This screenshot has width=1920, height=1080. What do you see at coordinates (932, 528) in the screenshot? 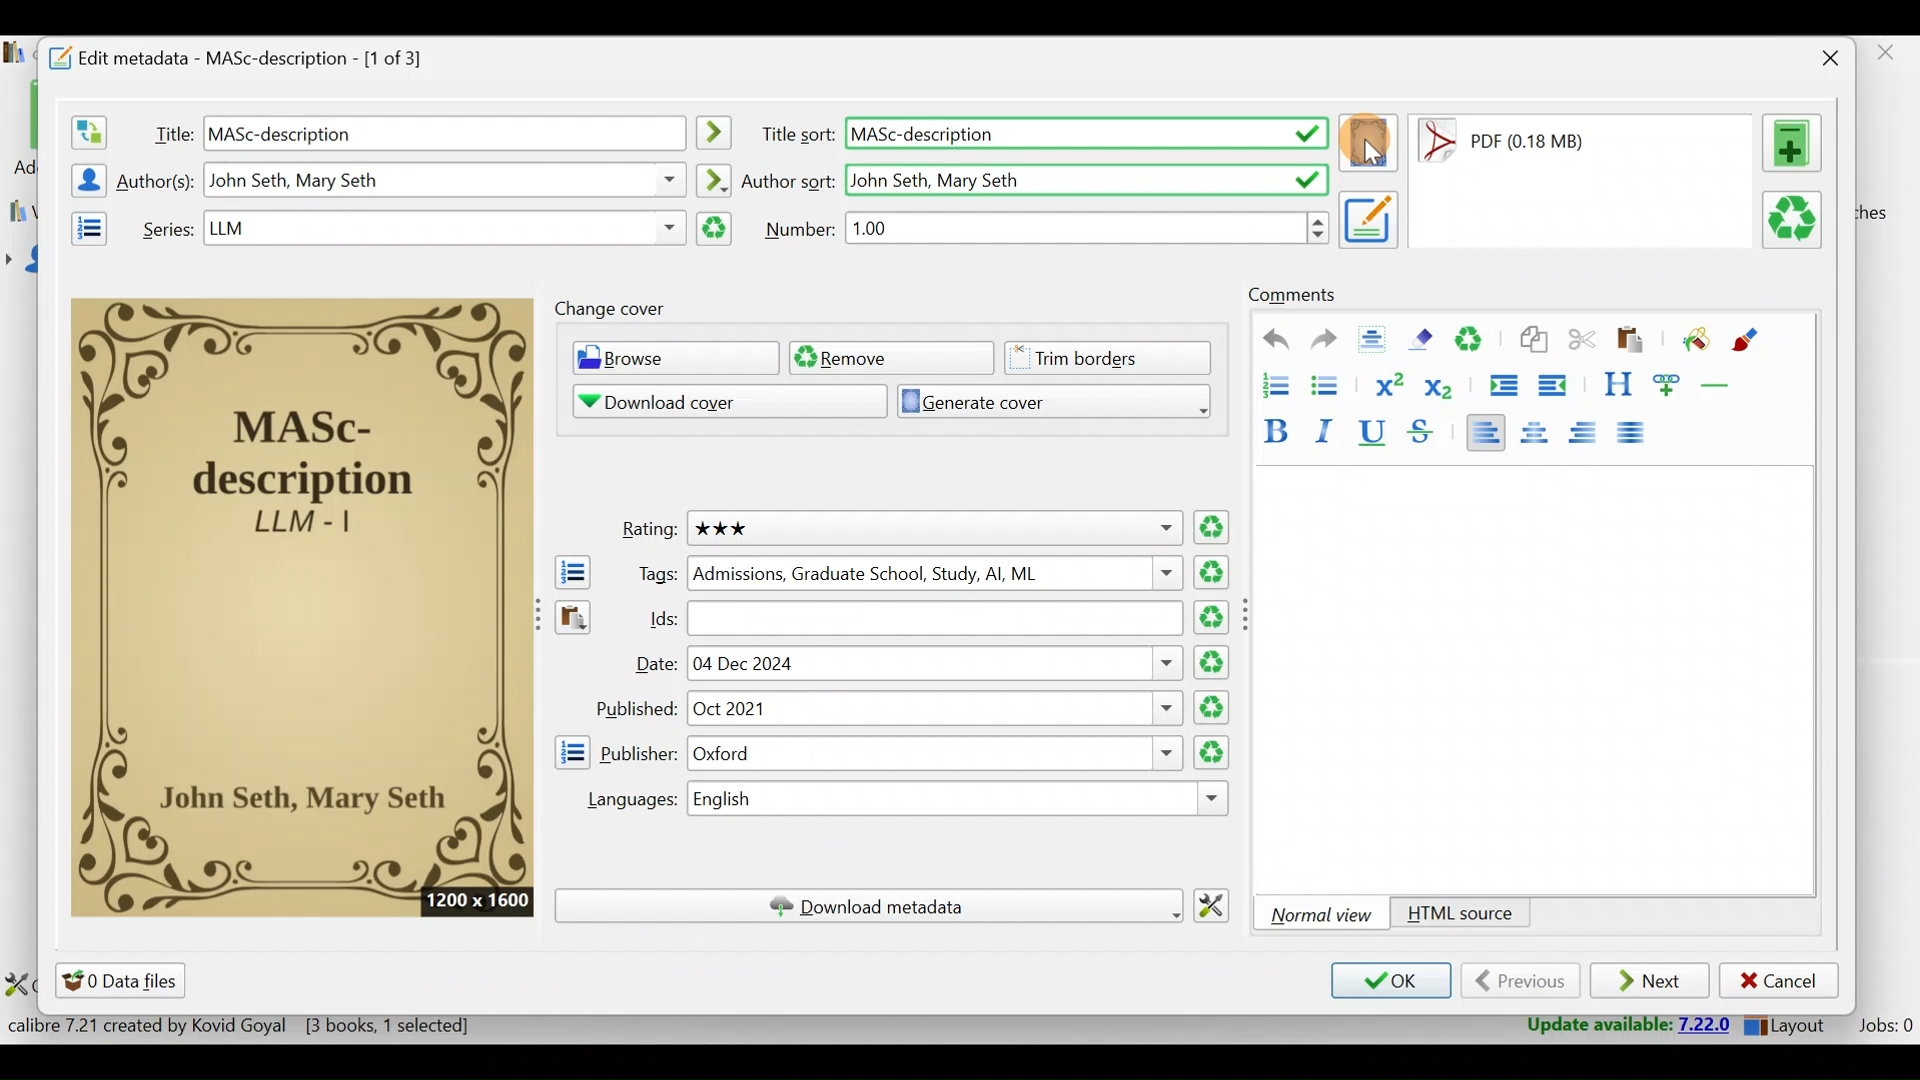
I see `` at bounding box center [932, 528].